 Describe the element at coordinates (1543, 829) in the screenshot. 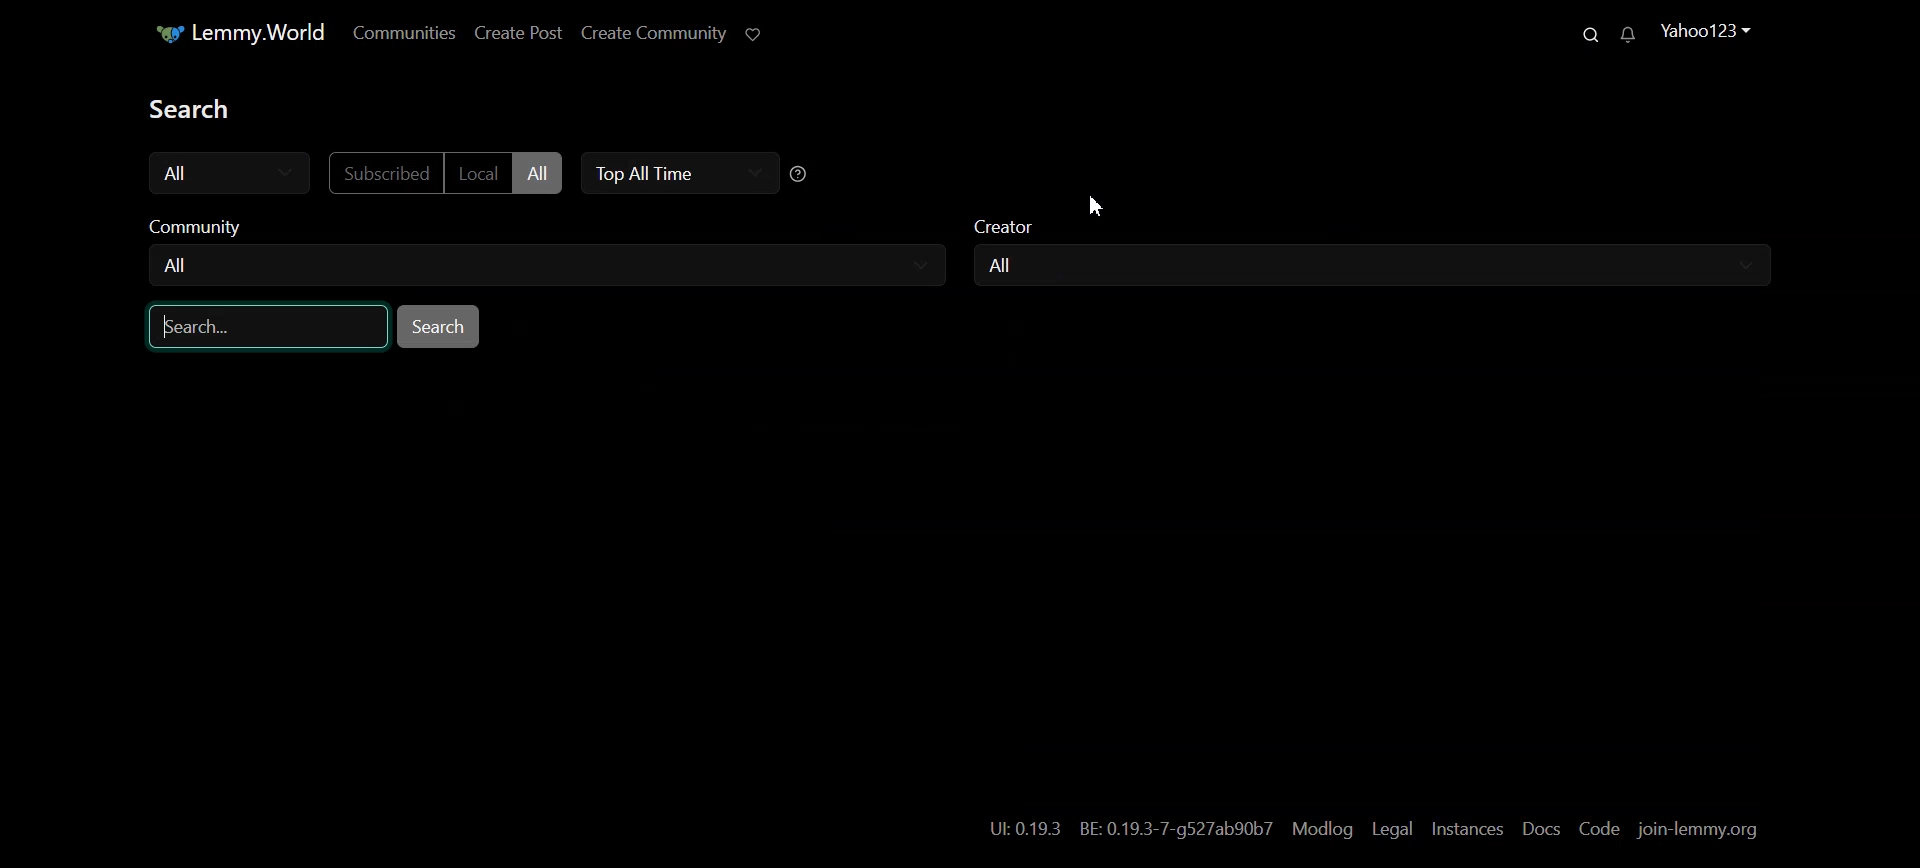

I see `Docs` at that location.